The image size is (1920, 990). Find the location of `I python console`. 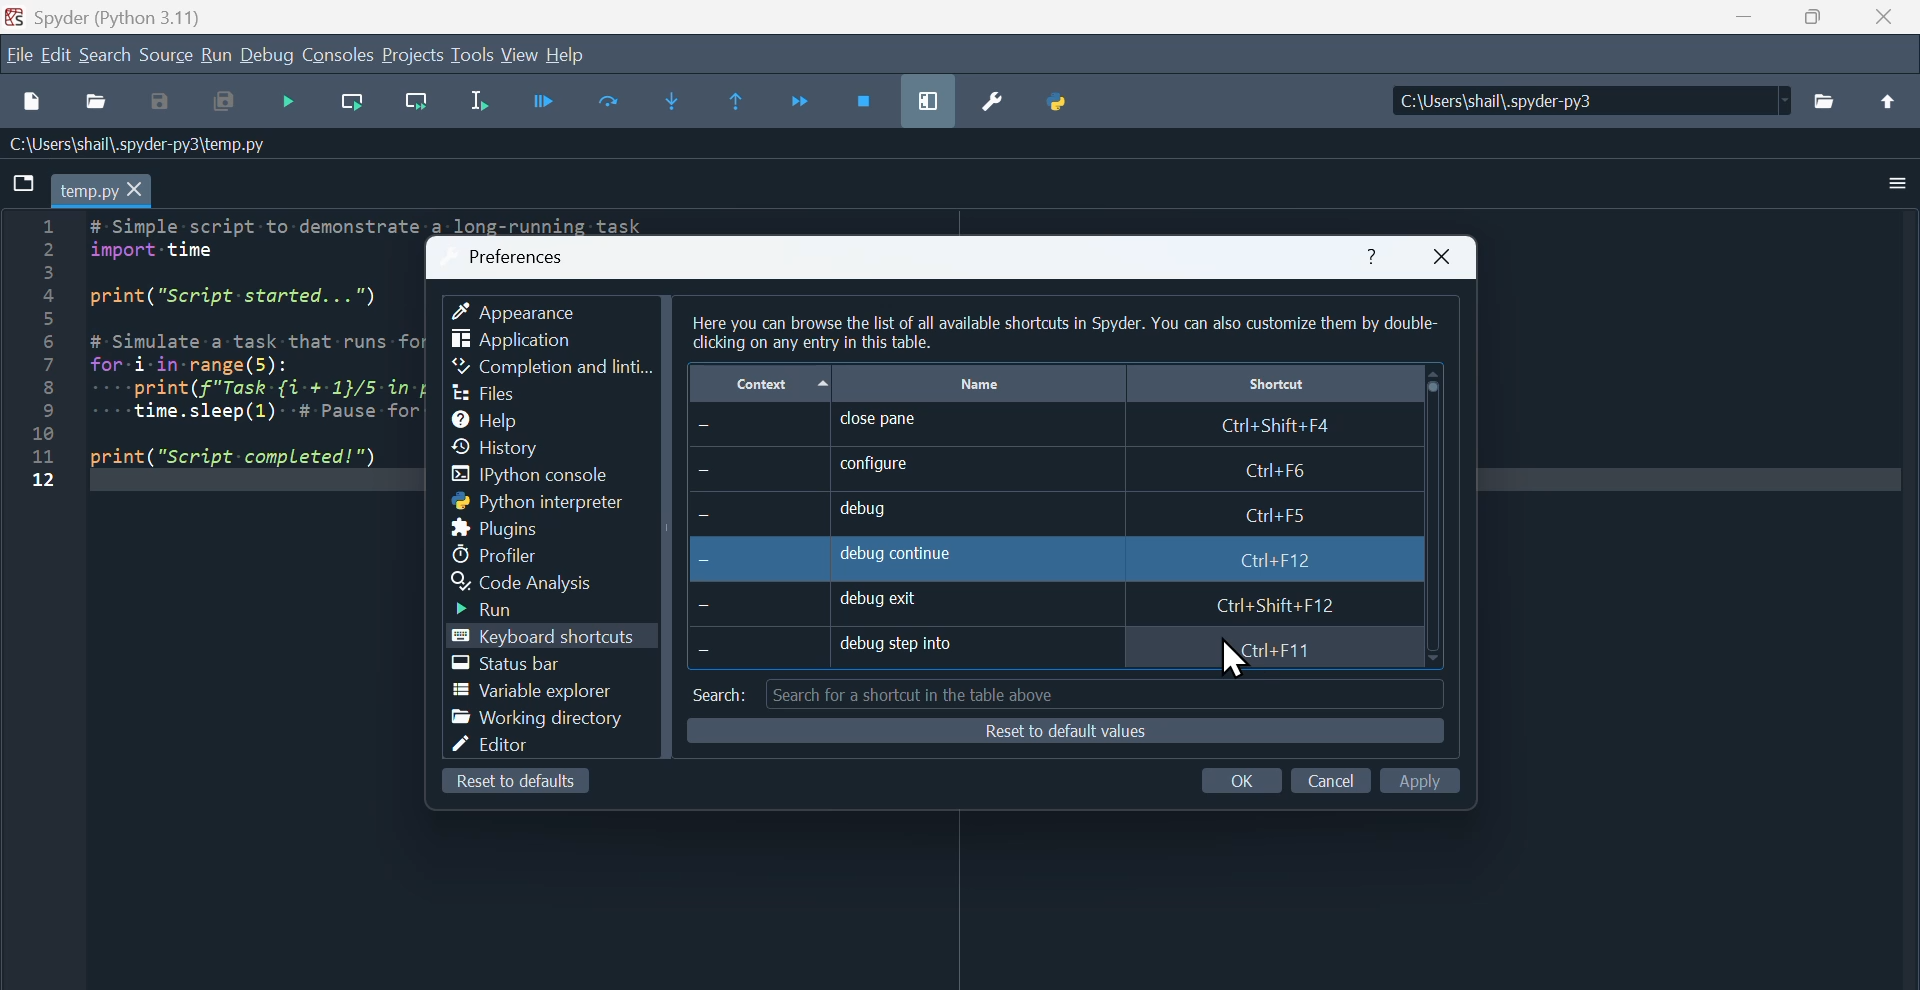

I python console is located at coordinates (542, 476).